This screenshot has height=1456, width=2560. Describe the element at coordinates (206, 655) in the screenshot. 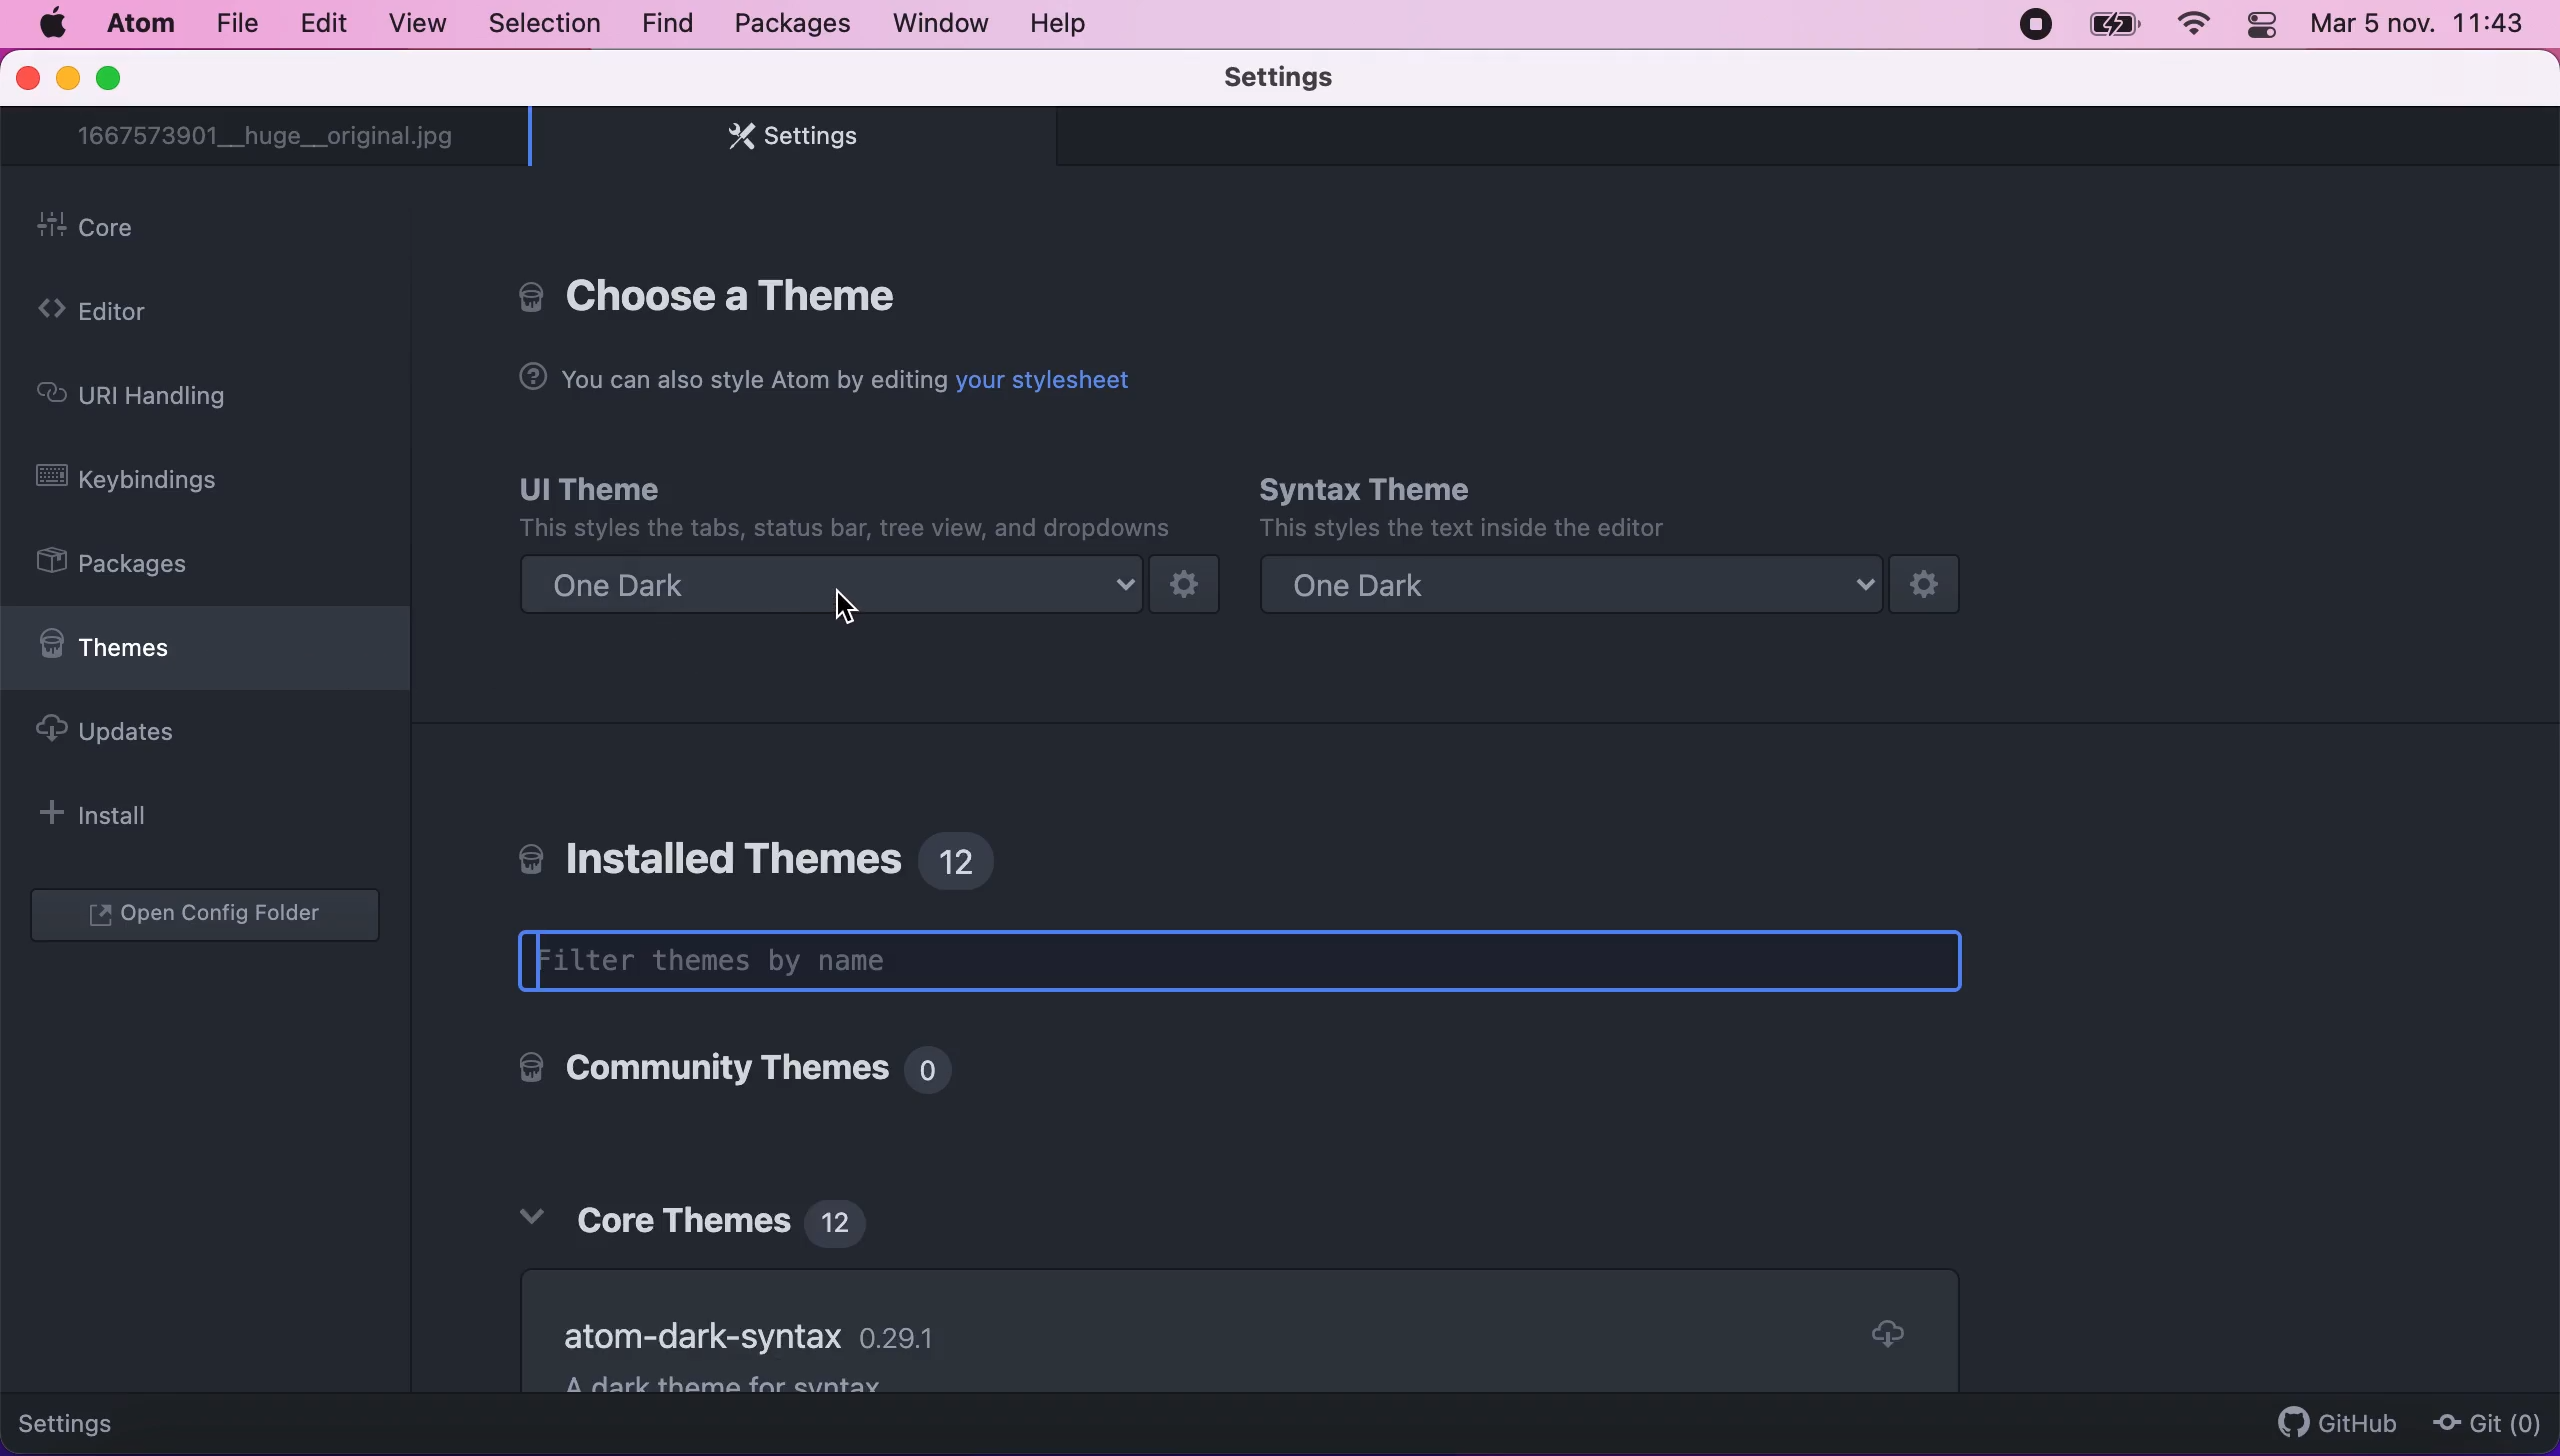

I see `themes` at that location.